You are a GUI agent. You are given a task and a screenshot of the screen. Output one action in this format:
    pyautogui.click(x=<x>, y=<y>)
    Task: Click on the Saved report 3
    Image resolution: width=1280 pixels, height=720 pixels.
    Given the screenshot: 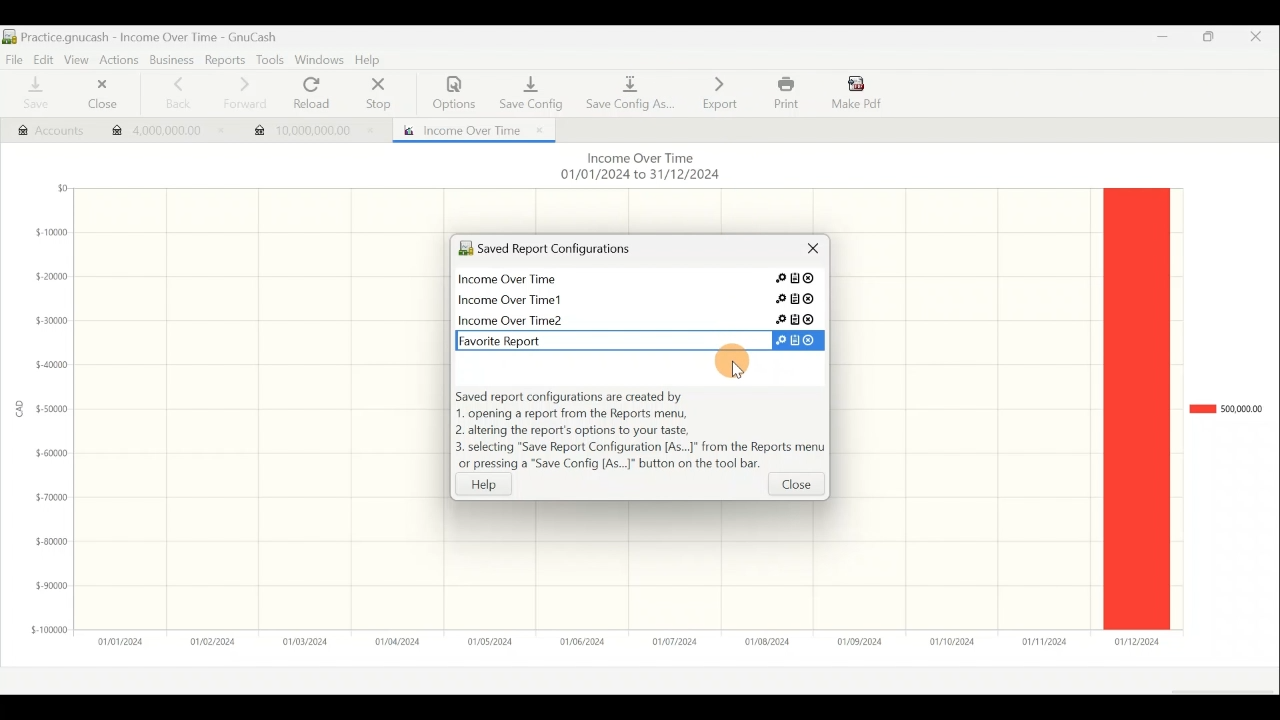 What is the action you would take?
    pyautogui.click(x=637, y=319)
    